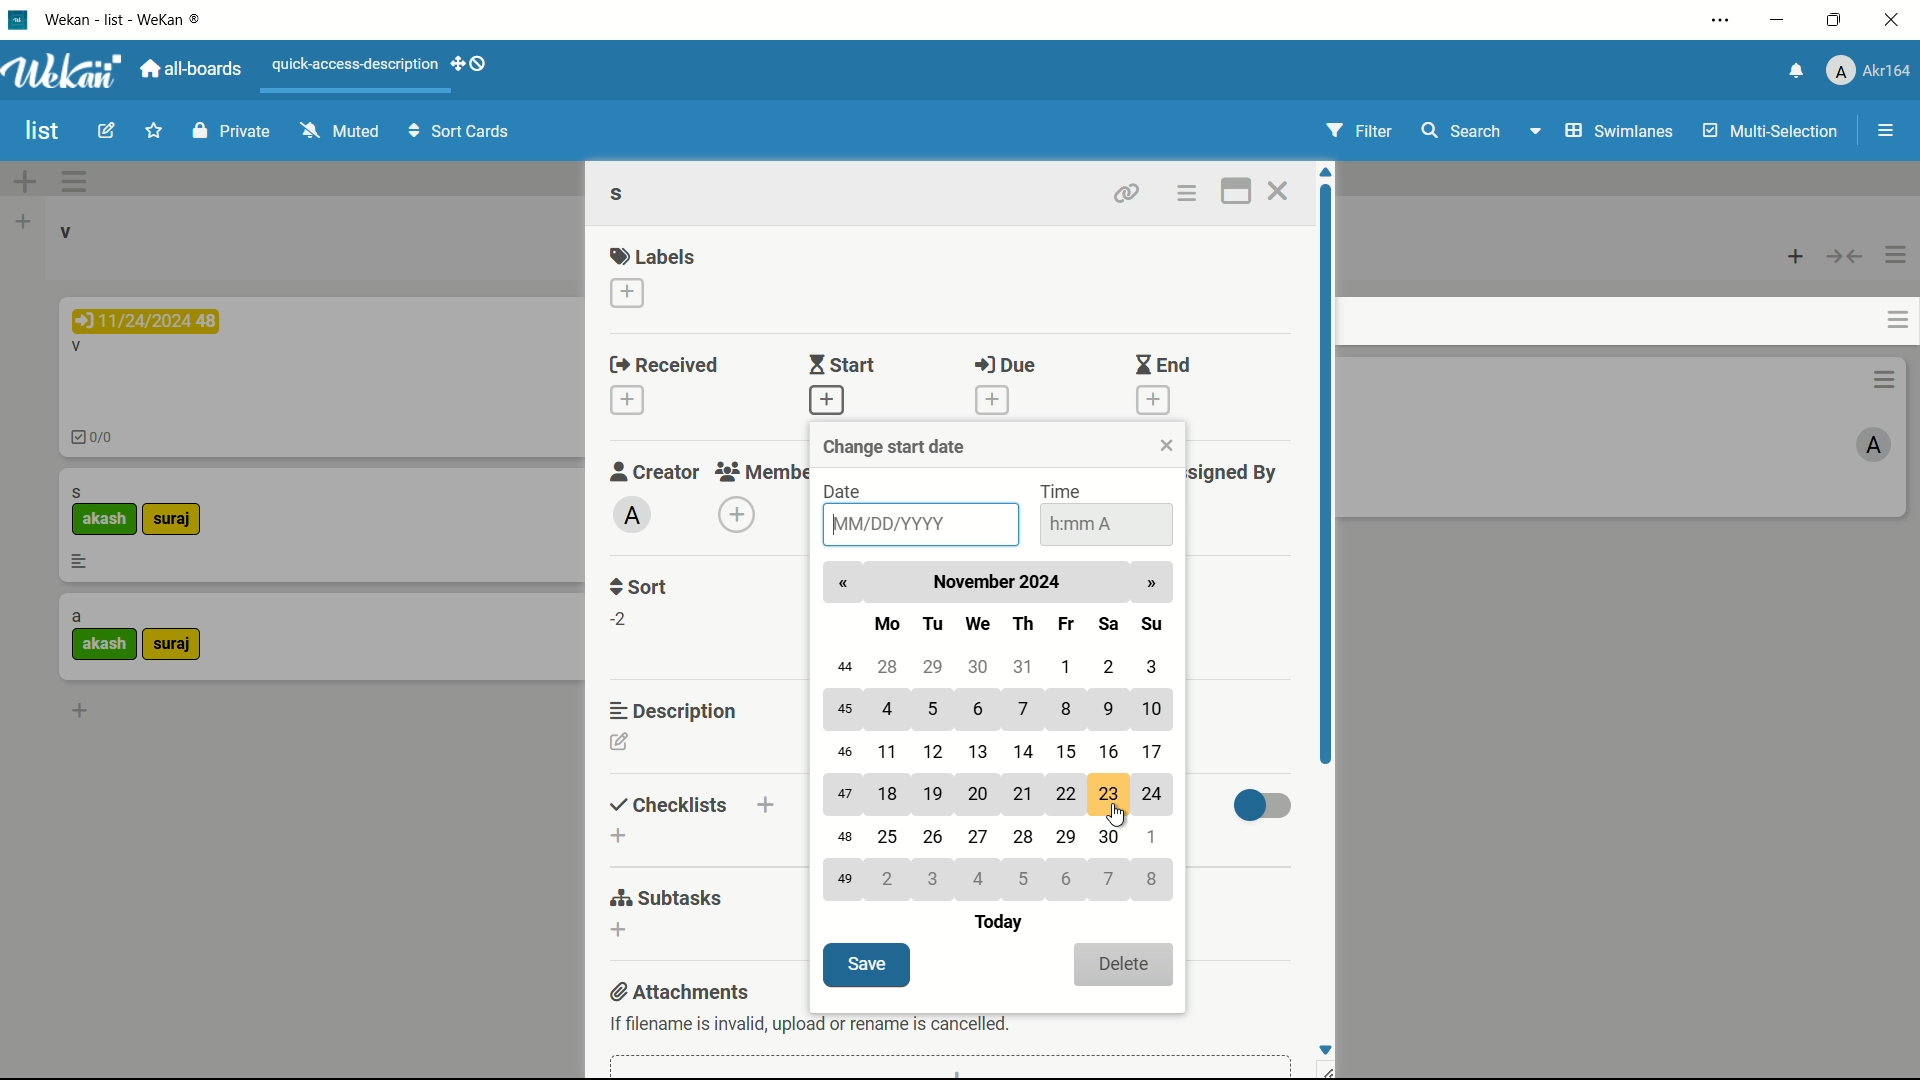  What do you see at coordinates (20, 20) in the screenshot?
I see `app icon` at bounding box center [20, 20].